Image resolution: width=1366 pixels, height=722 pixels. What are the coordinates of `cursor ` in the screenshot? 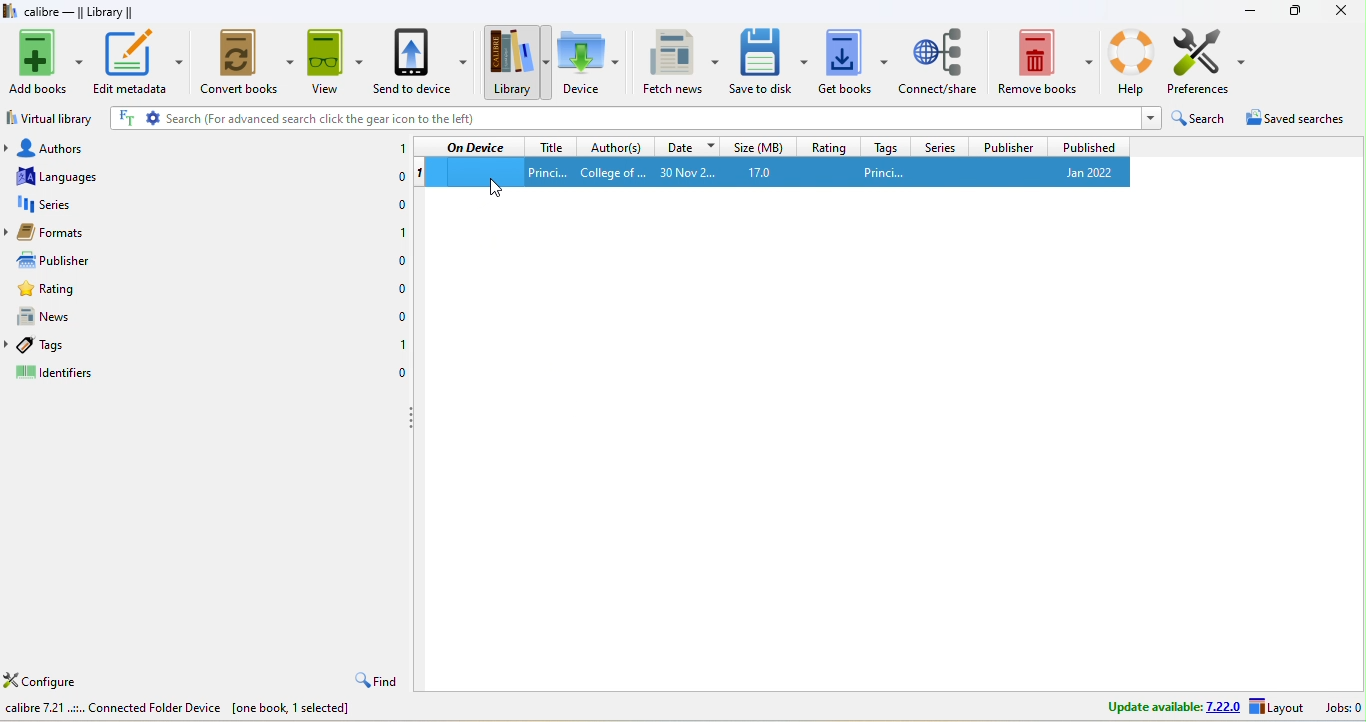 It's located at (502, 189).